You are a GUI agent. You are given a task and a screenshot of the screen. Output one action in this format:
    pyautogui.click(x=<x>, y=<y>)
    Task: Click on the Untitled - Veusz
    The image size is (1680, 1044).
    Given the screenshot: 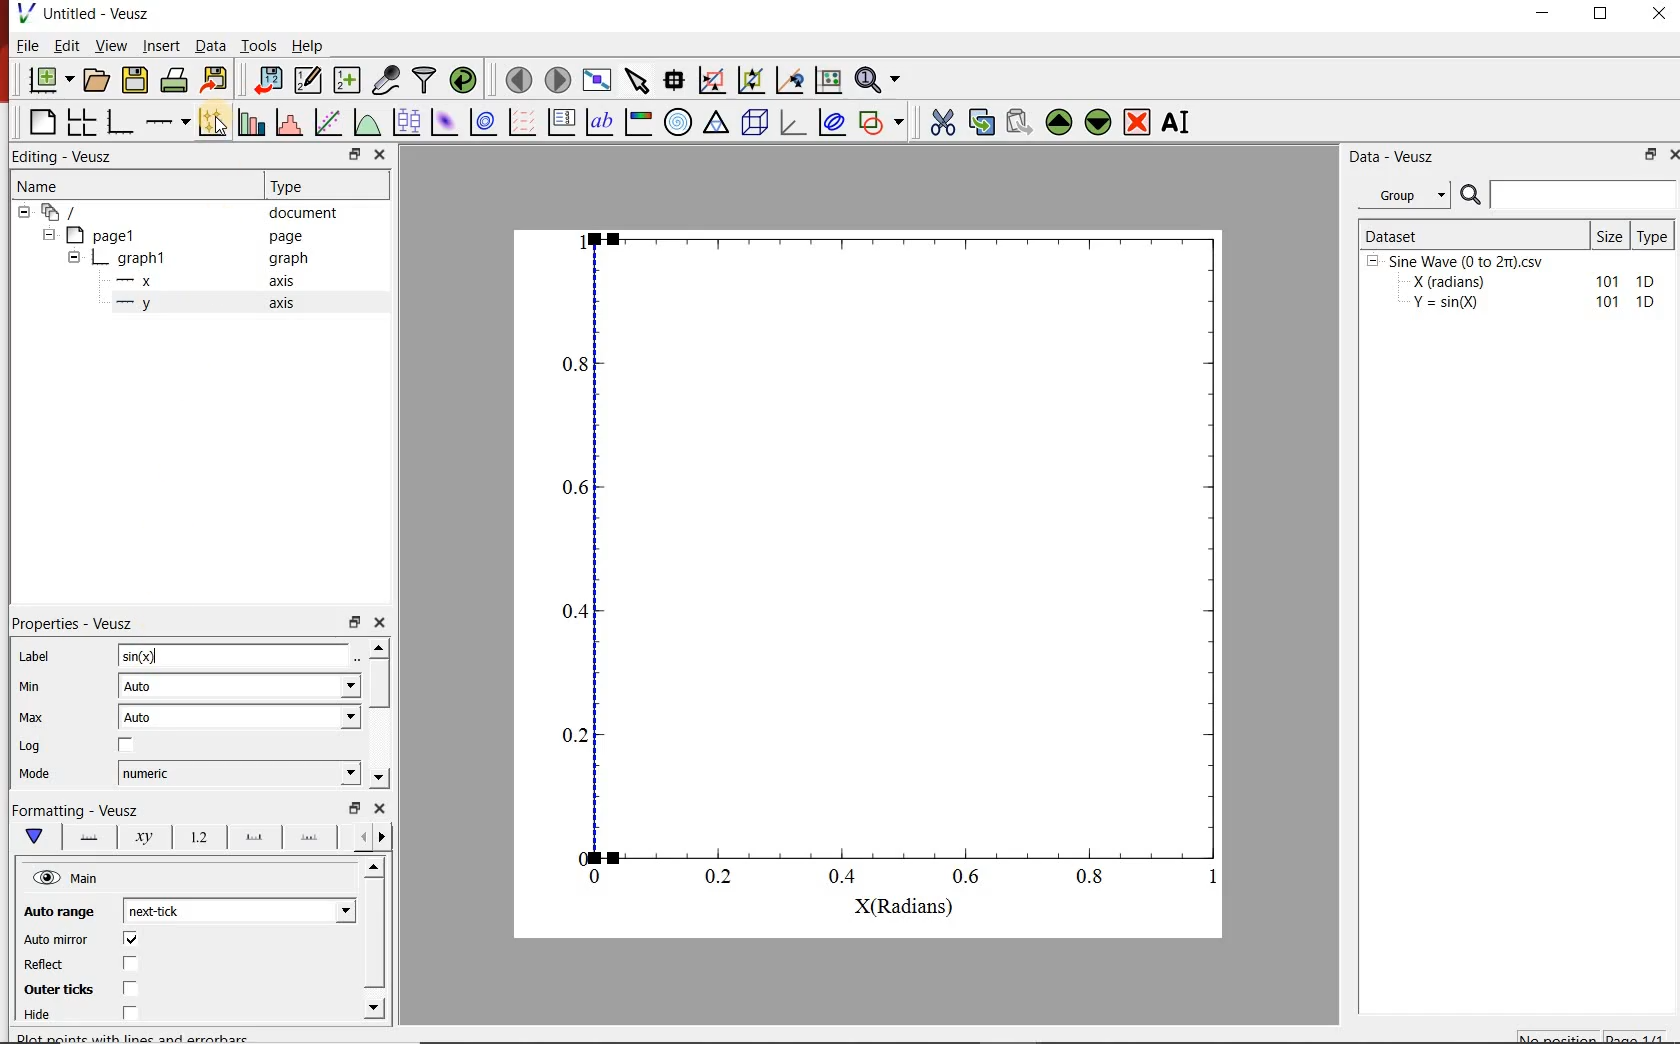 What is the action you would take?
    pyautogui.click(x=98, y=13)
    